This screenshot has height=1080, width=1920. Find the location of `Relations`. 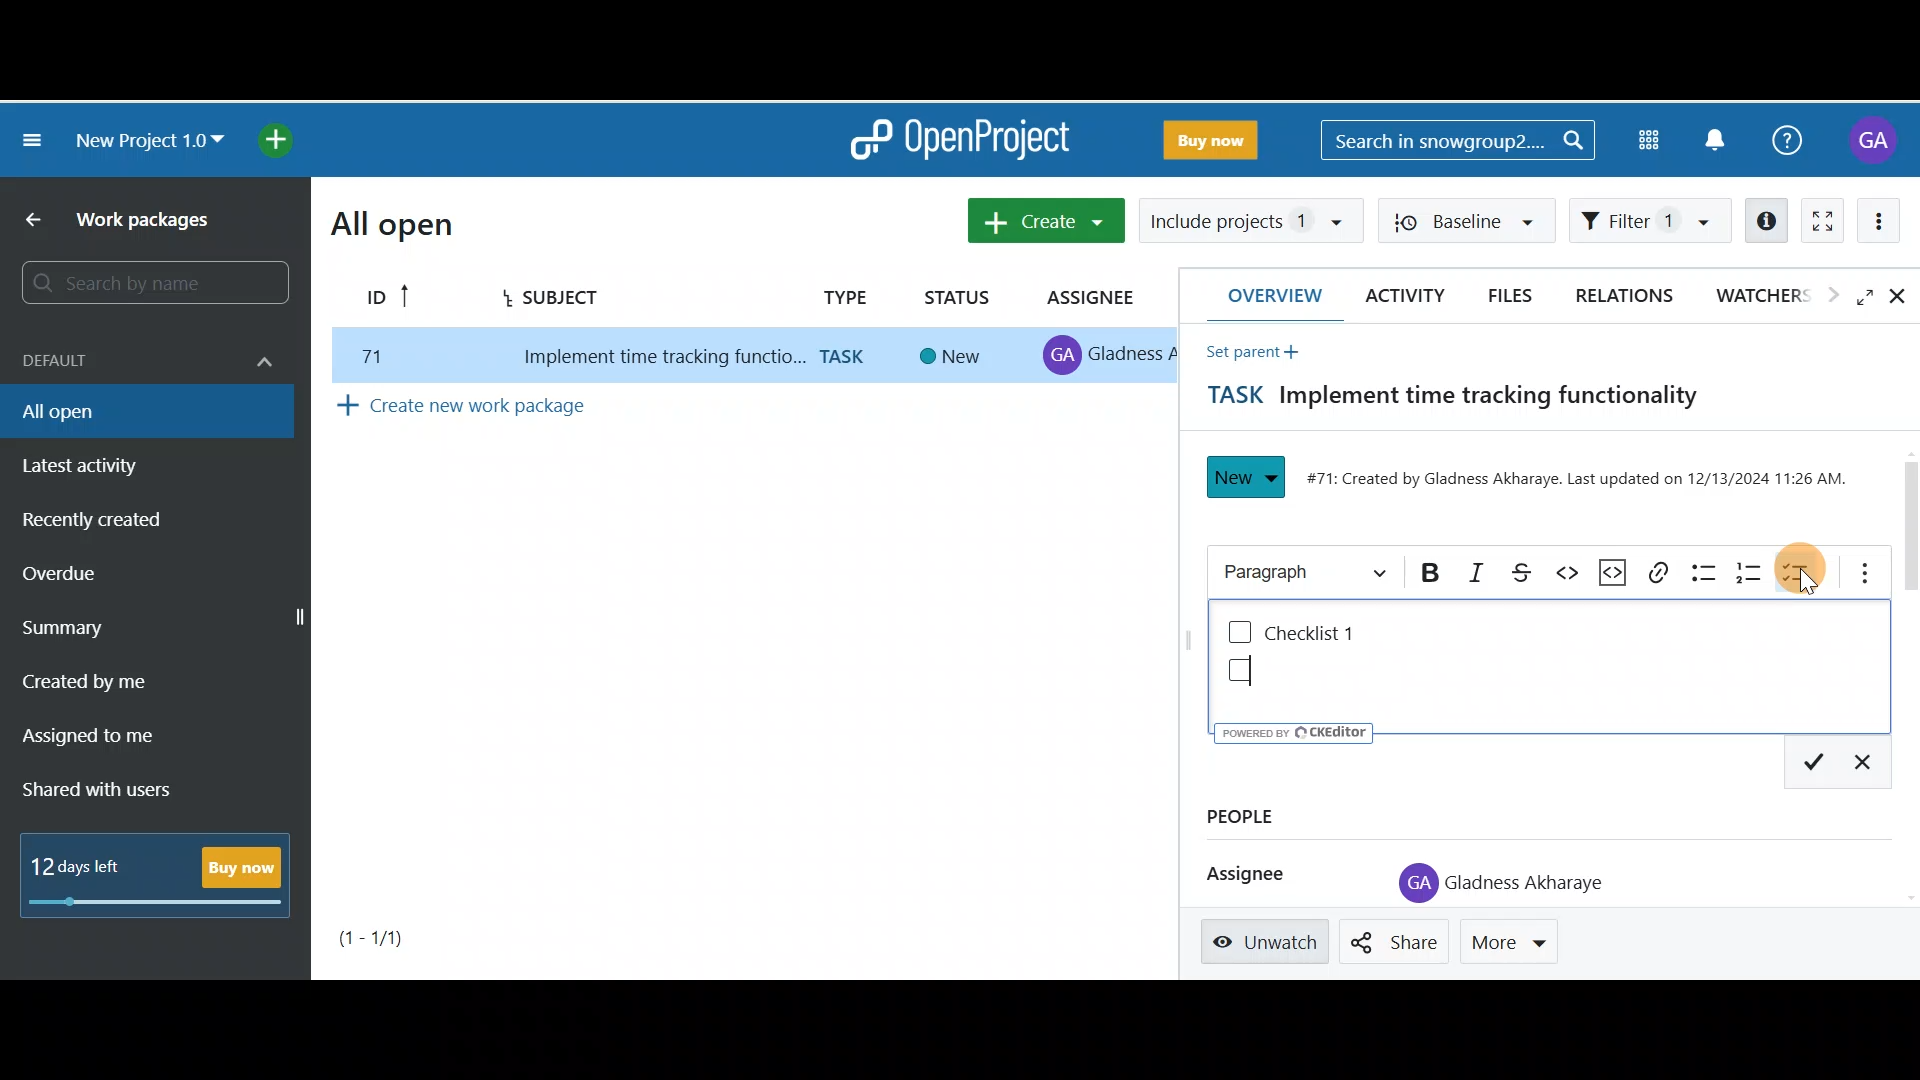

Relations is located at coordinates (1626, 294).